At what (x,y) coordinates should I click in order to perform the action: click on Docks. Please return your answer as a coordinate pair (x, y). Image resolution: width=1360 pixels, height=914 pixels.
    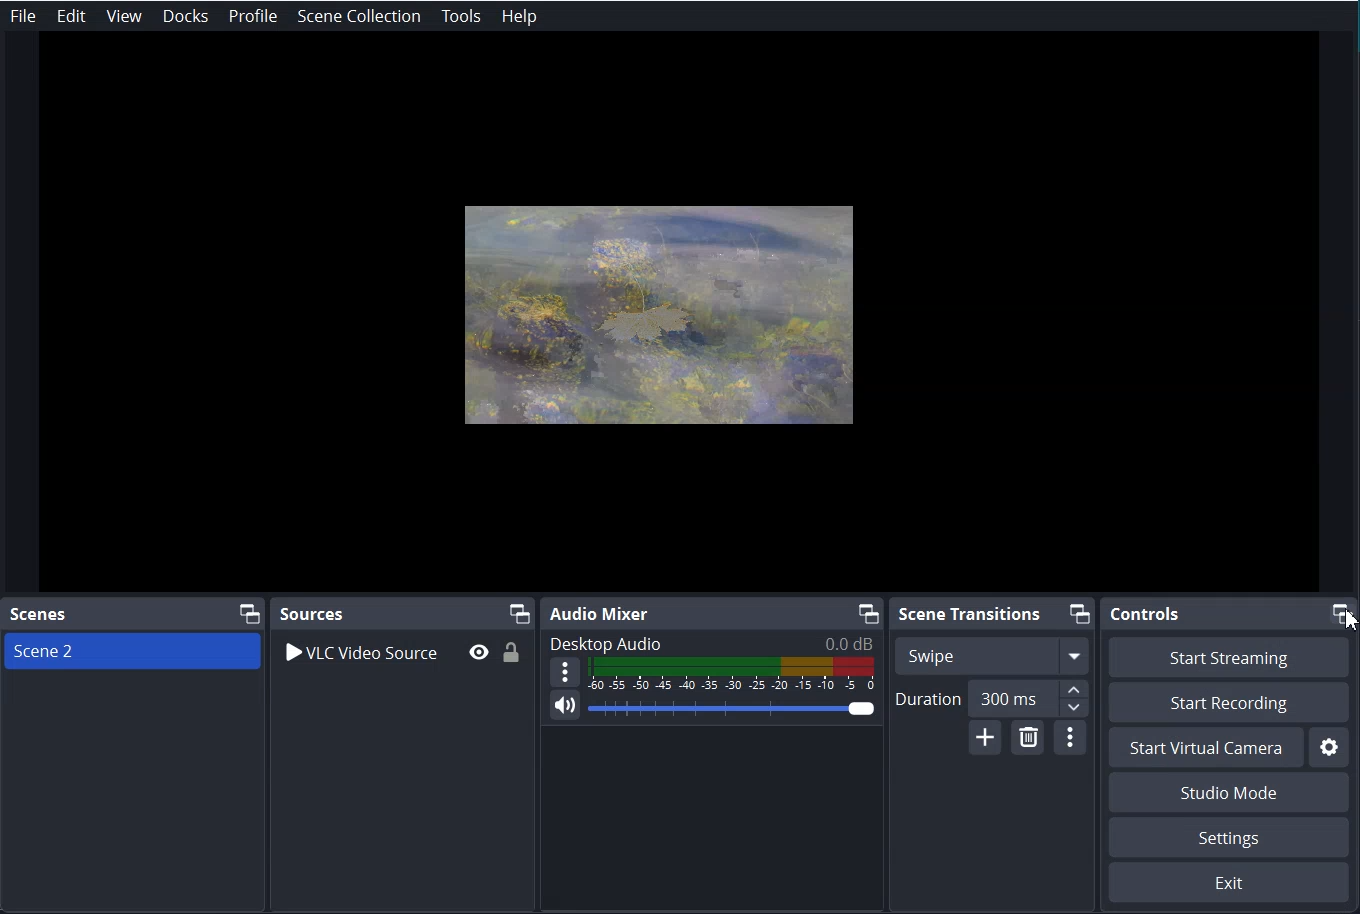
    Looking at the image, I should click on (185, 16).